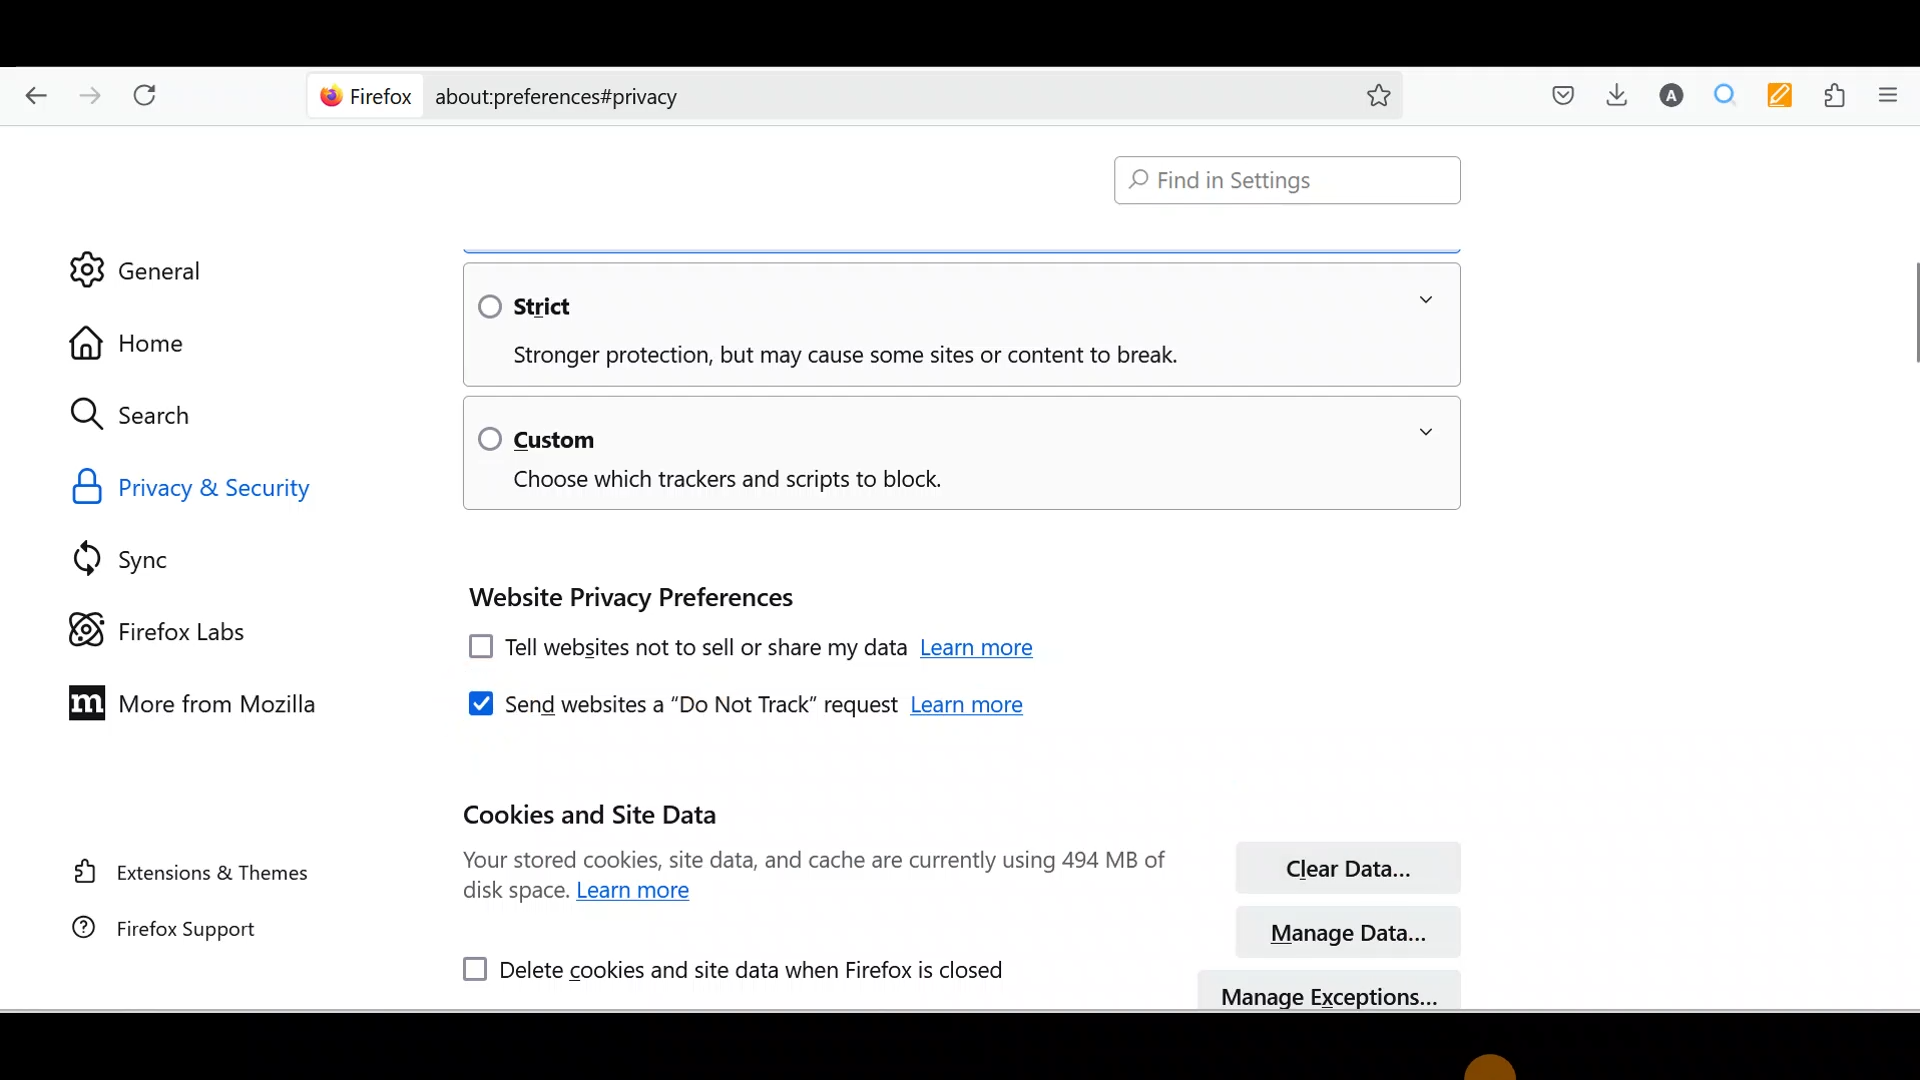 This screenshot has height=1080, width=1920. What do you see at coordinates (1352, 931) in the screenshot?
I see `Manage data` at bounding box center [1352, 931].